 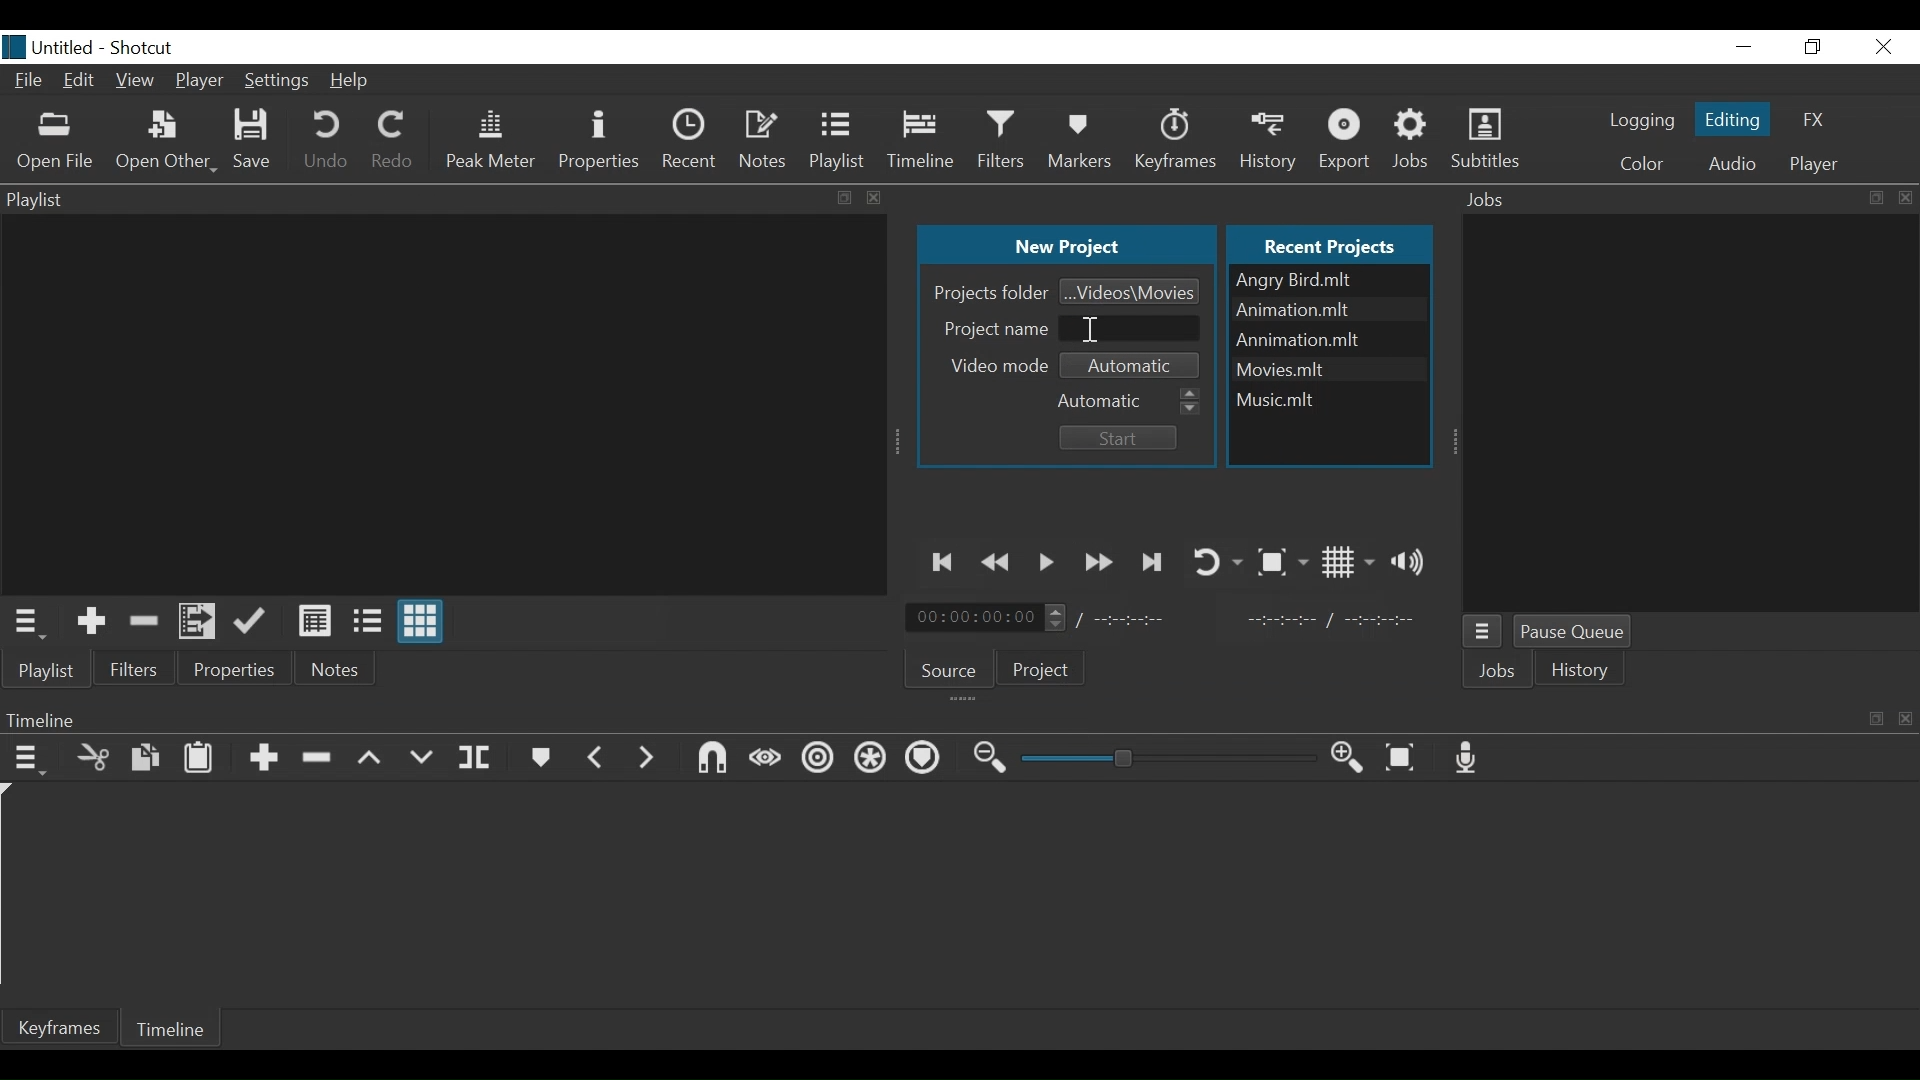 What do you see at coordinates (263, 759) in the screenshot?
I see `Append` at bounding box center [263, 759].